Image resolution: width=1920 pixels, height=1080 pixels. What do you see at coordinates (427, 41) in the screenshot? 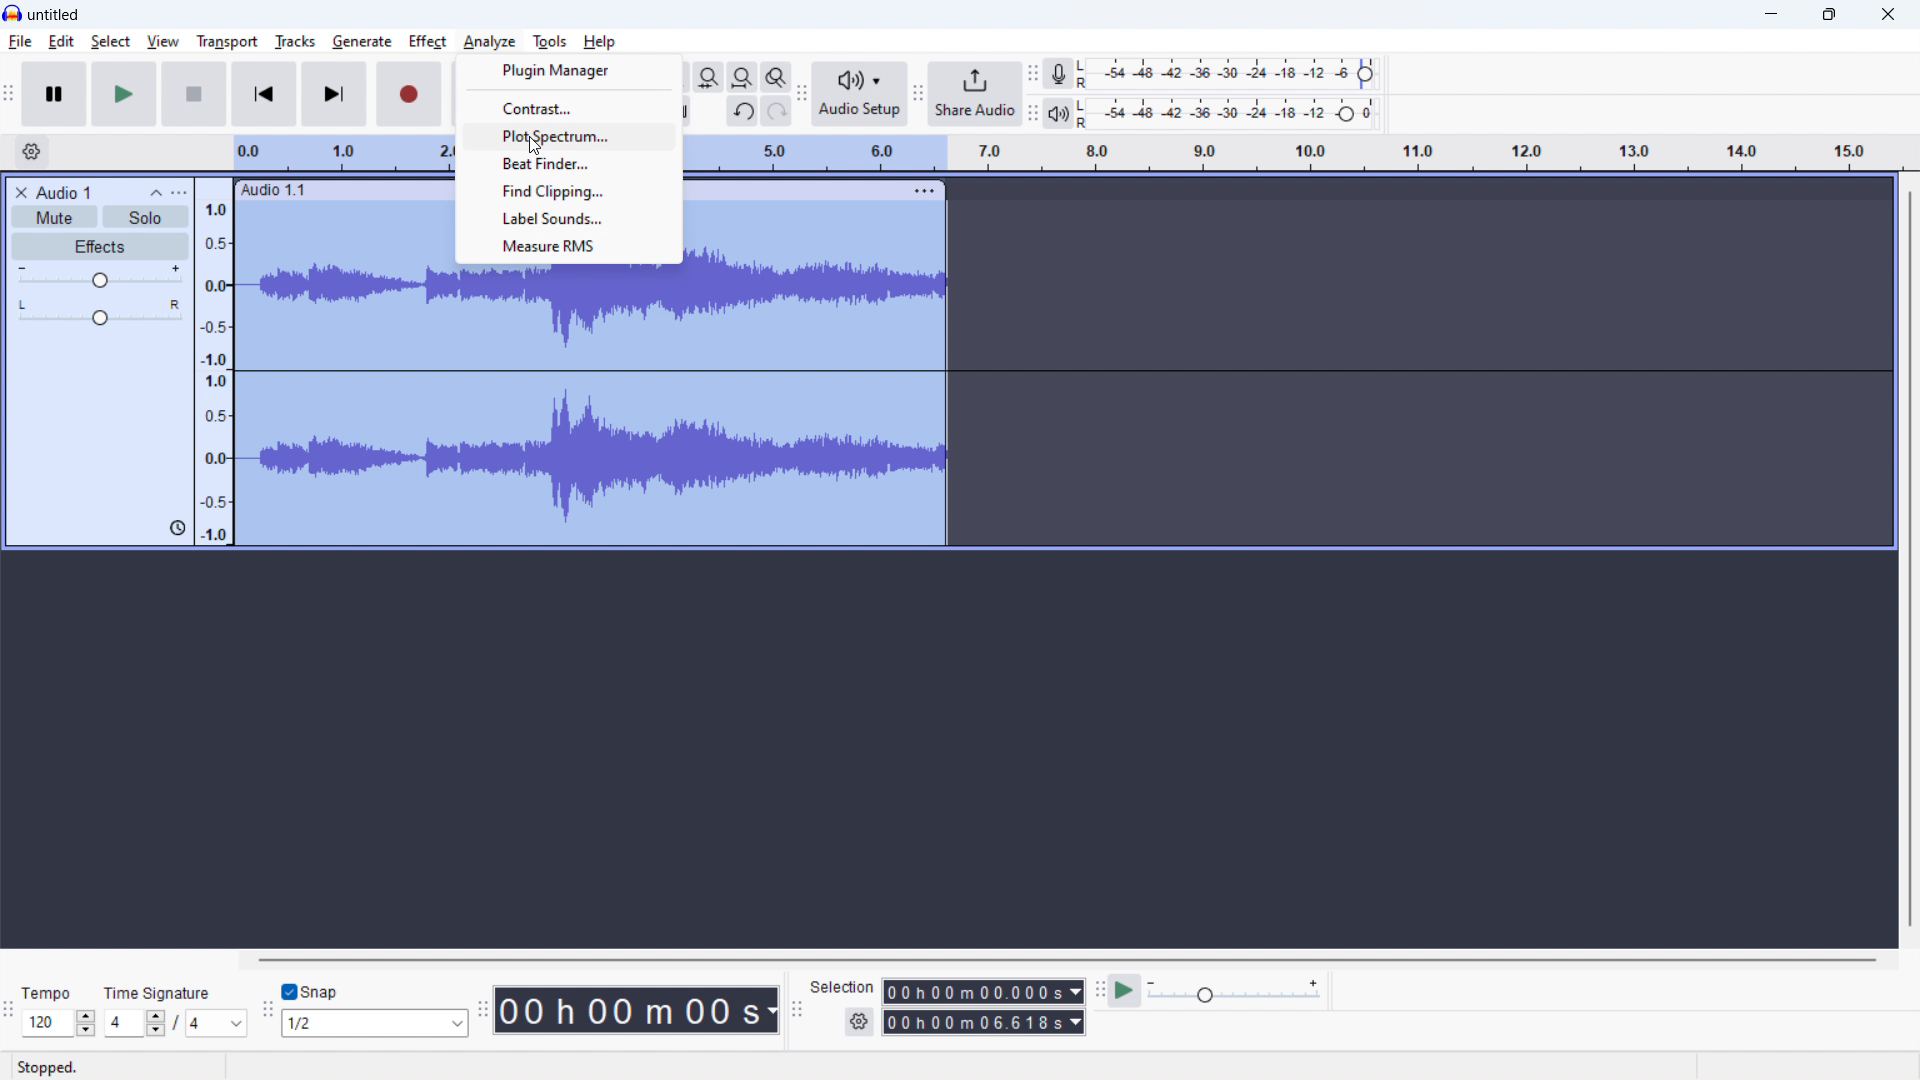
I see `effect` at bounding box center [427, 41].